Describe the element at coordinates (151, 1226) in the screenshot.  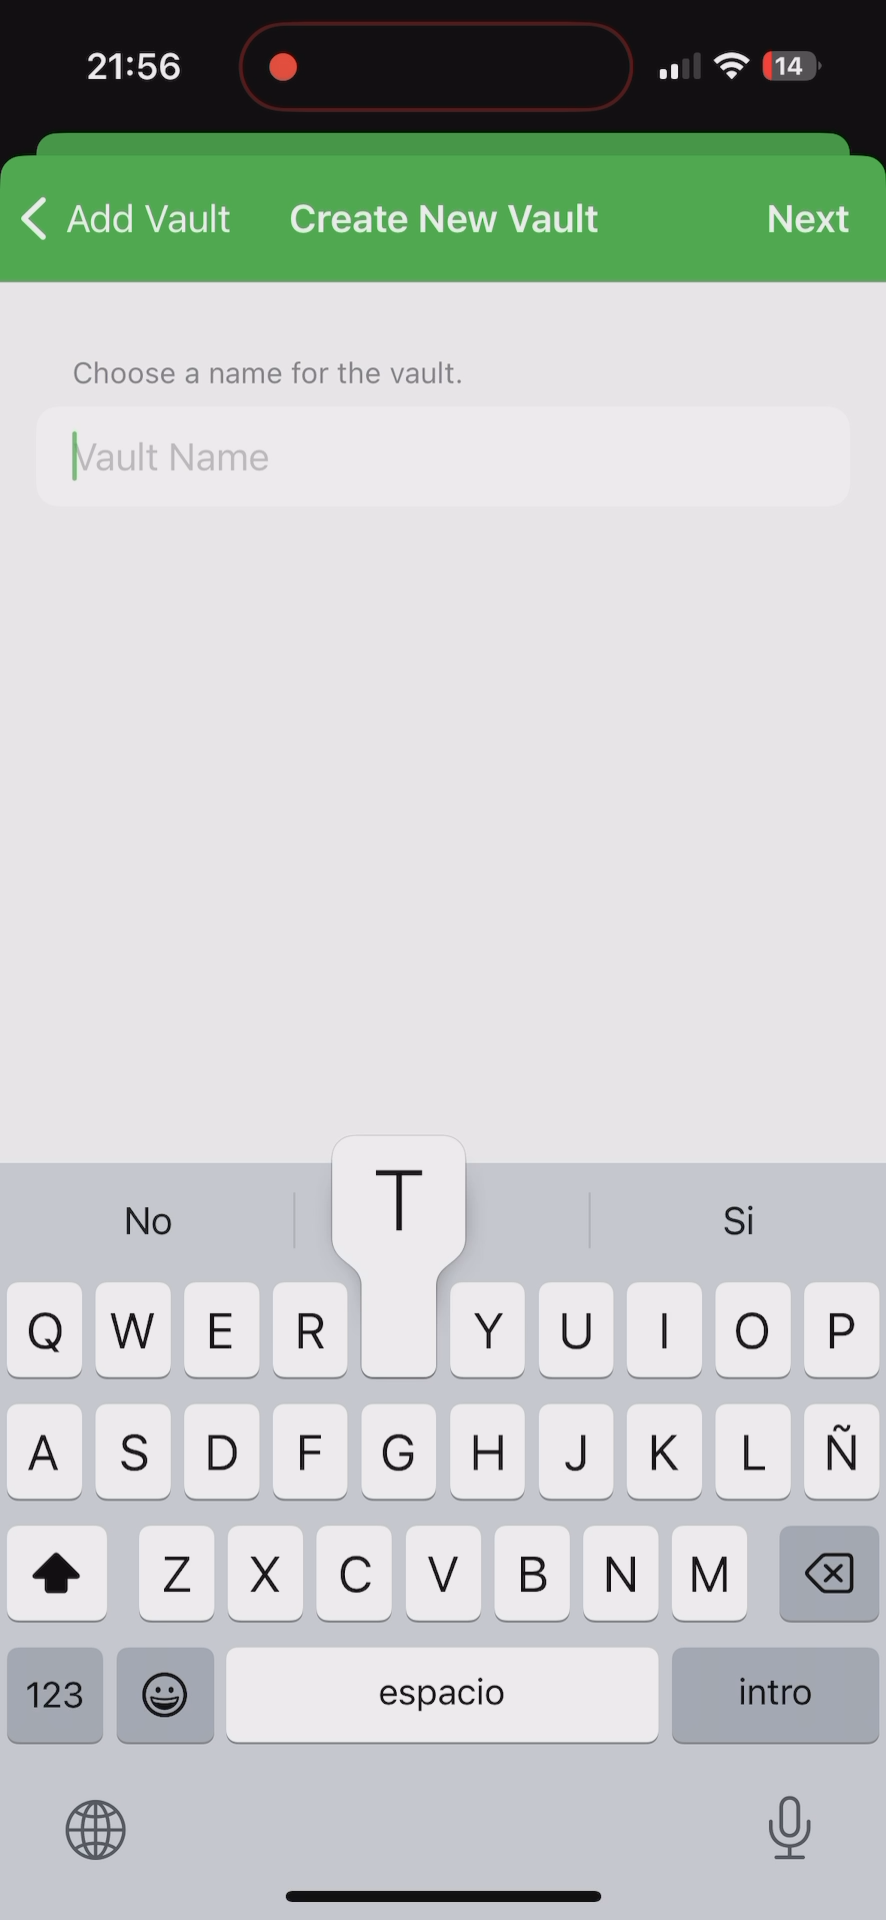
I see `no` at that location.